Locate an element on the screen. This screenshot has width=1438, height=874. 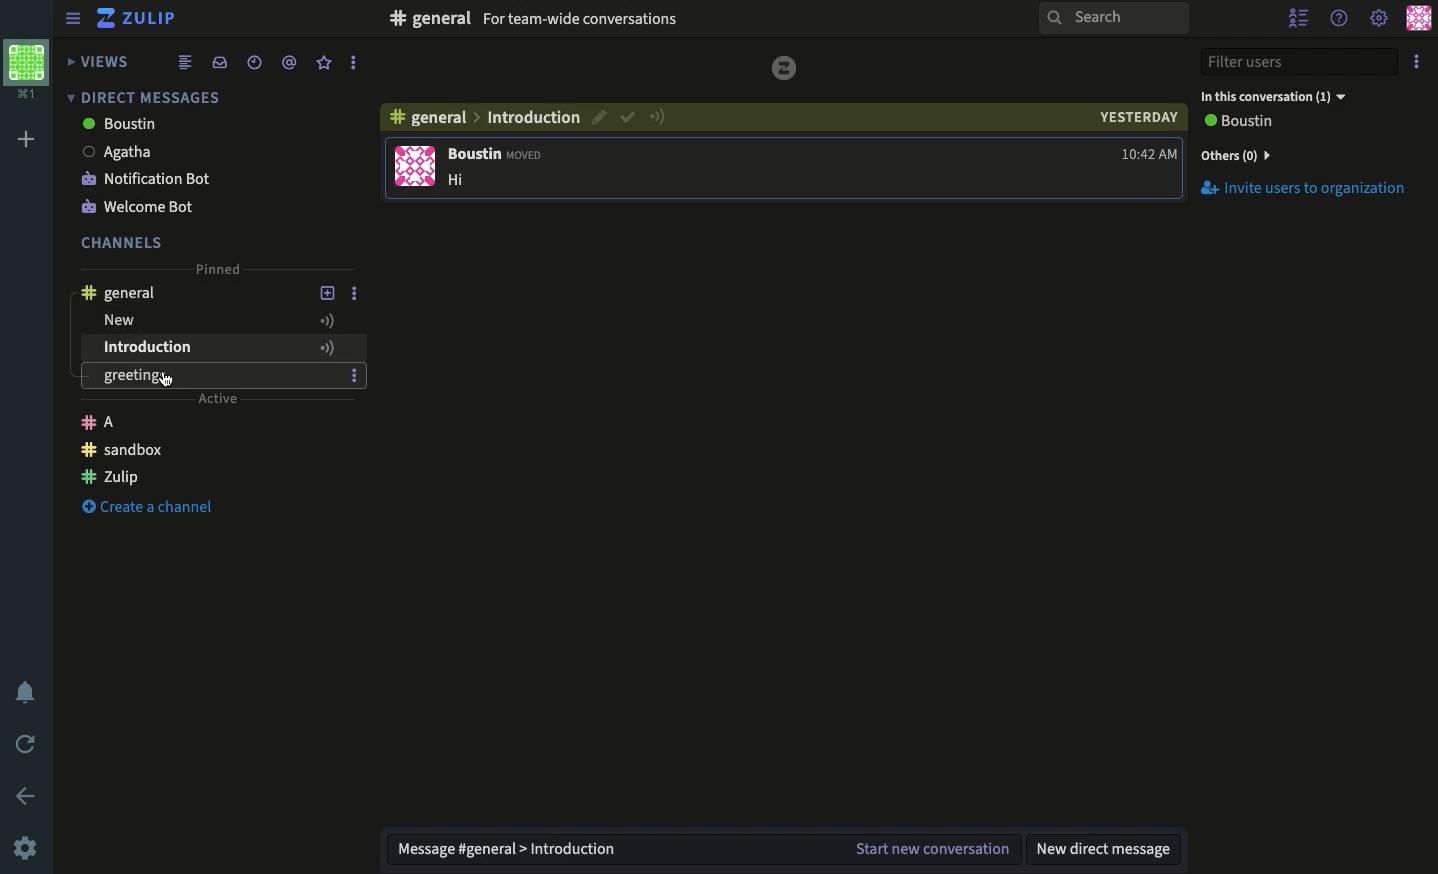
Settings is located at coordinates (25, 847).